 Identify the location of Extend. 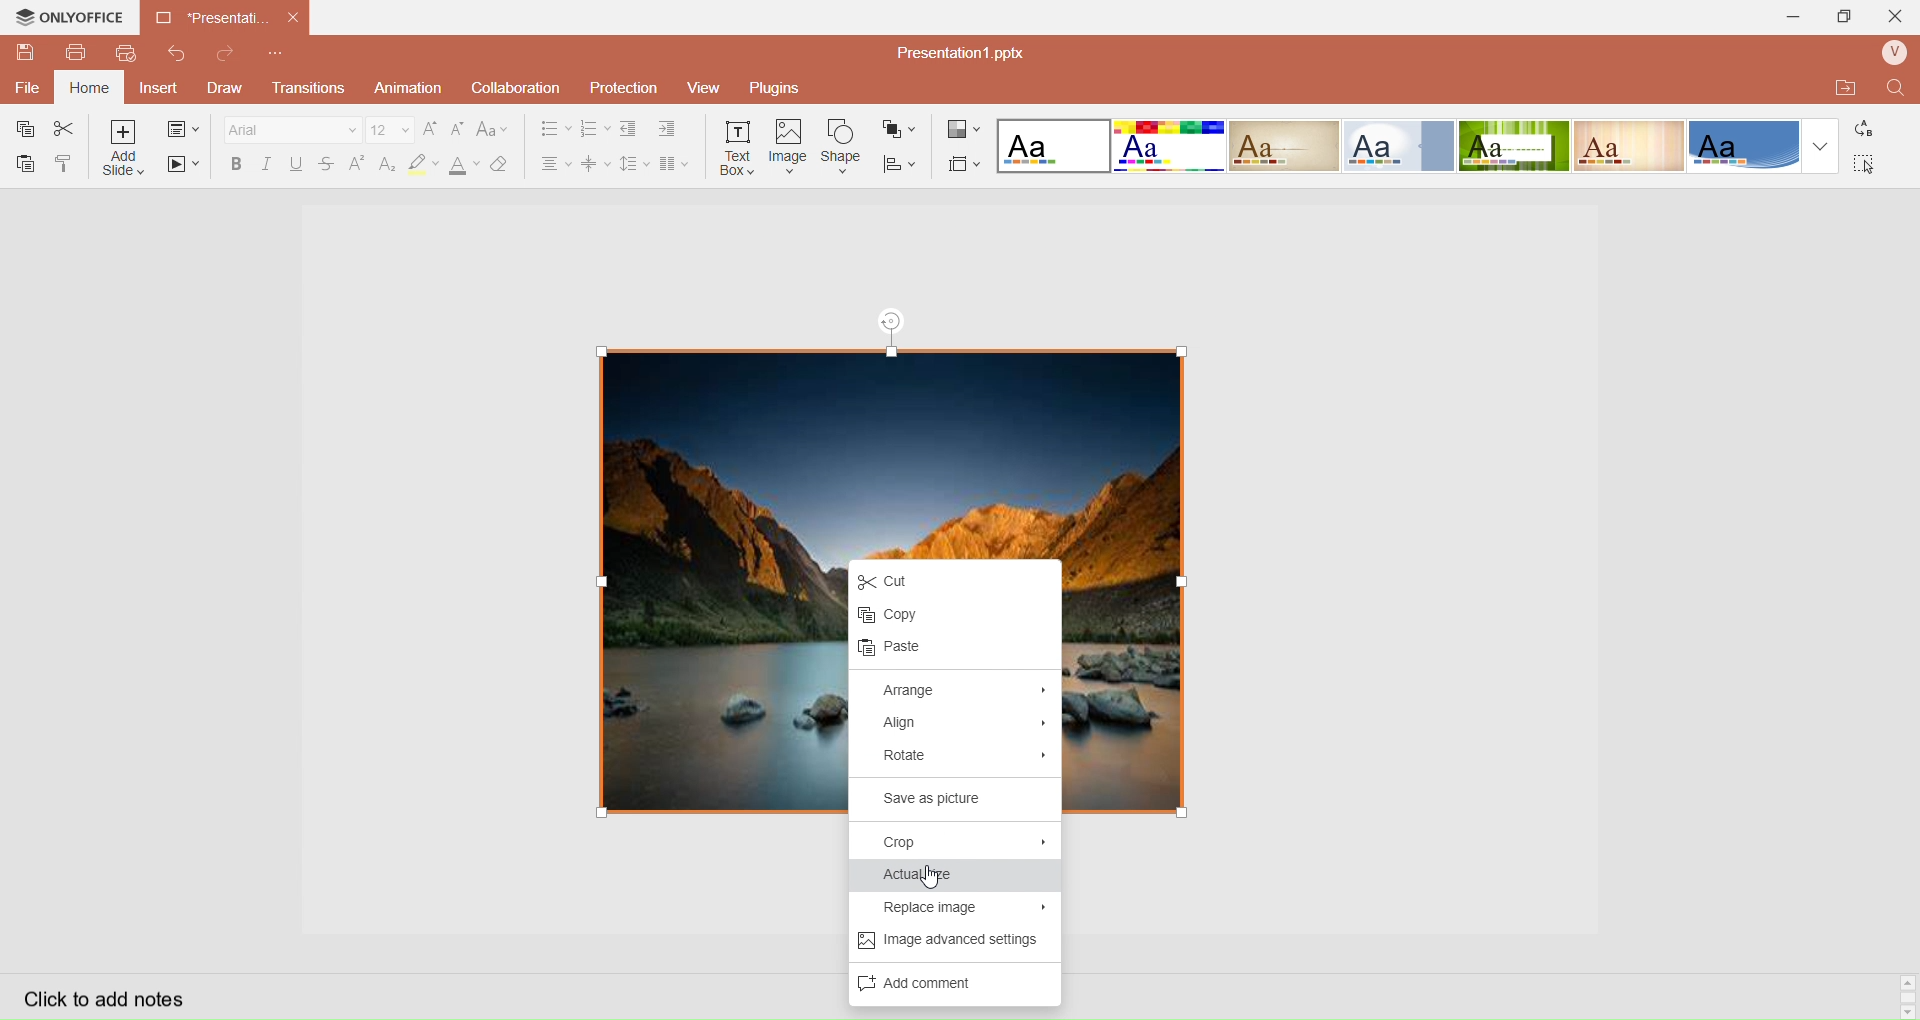
(1854, 15).